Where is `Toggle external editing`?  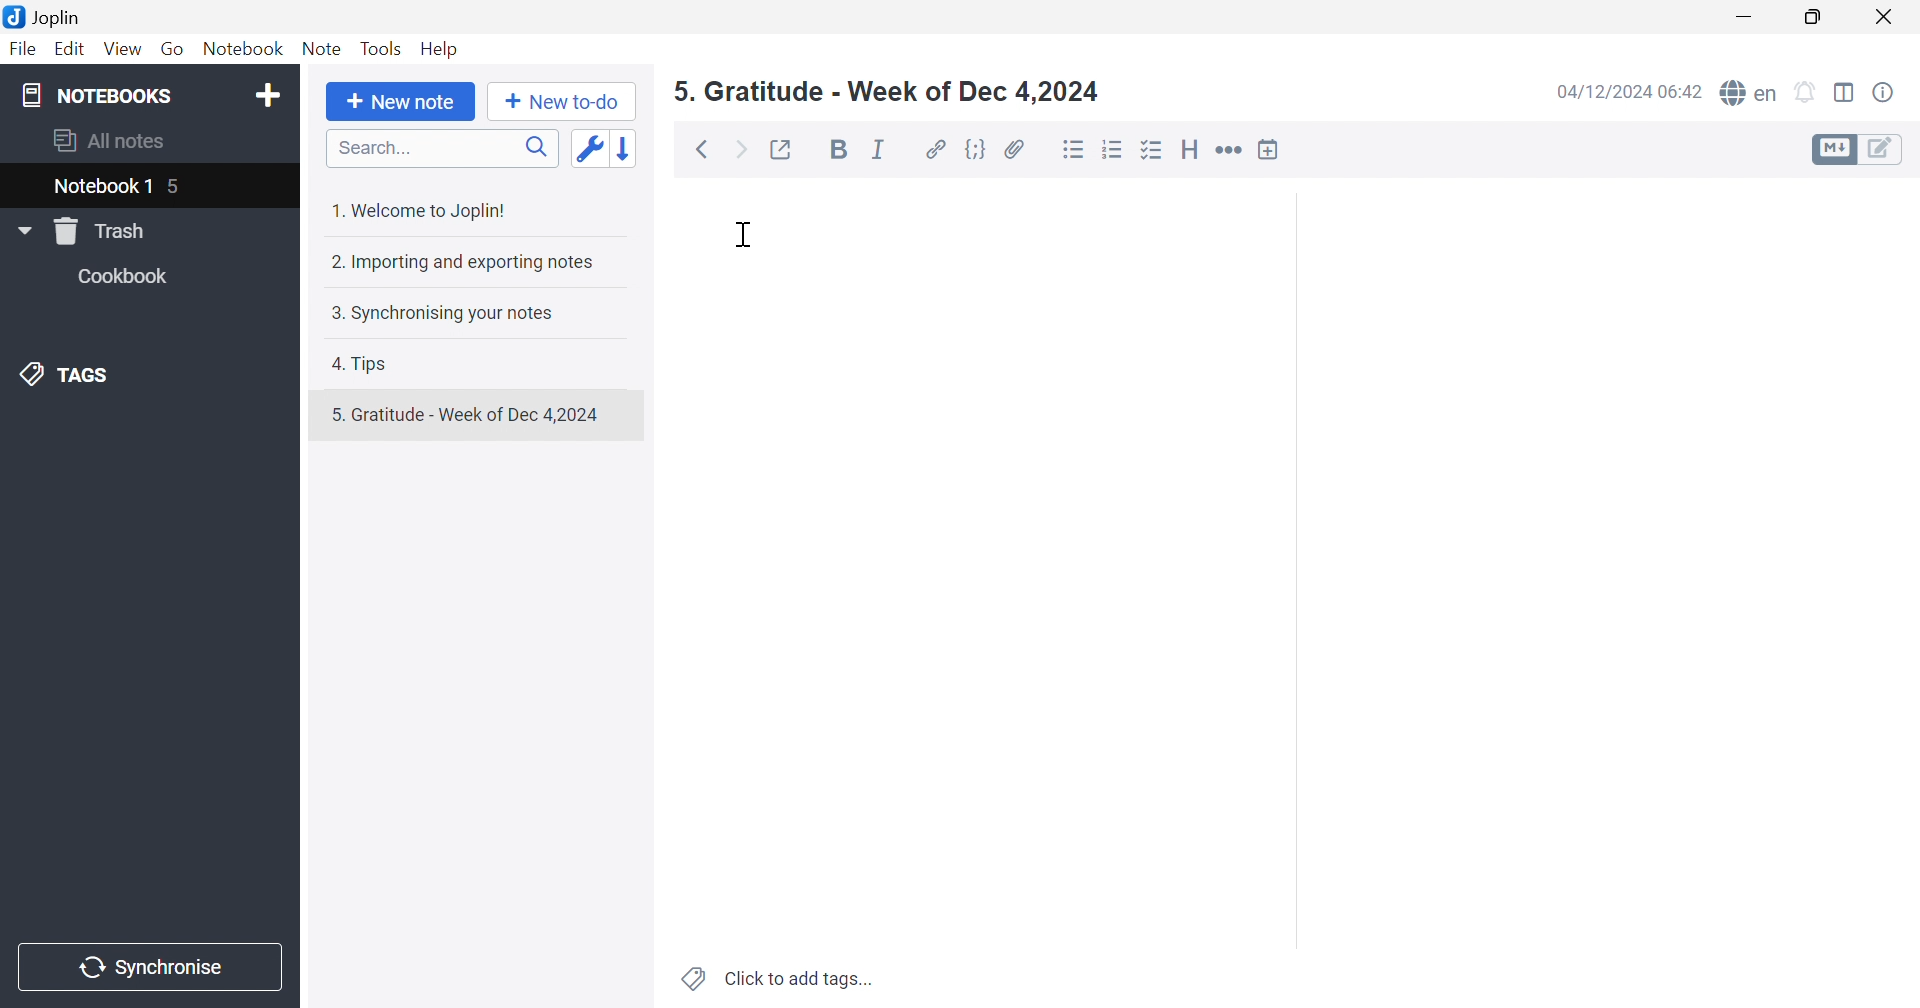
Toggle external editing is located at coordinates (788, 151).